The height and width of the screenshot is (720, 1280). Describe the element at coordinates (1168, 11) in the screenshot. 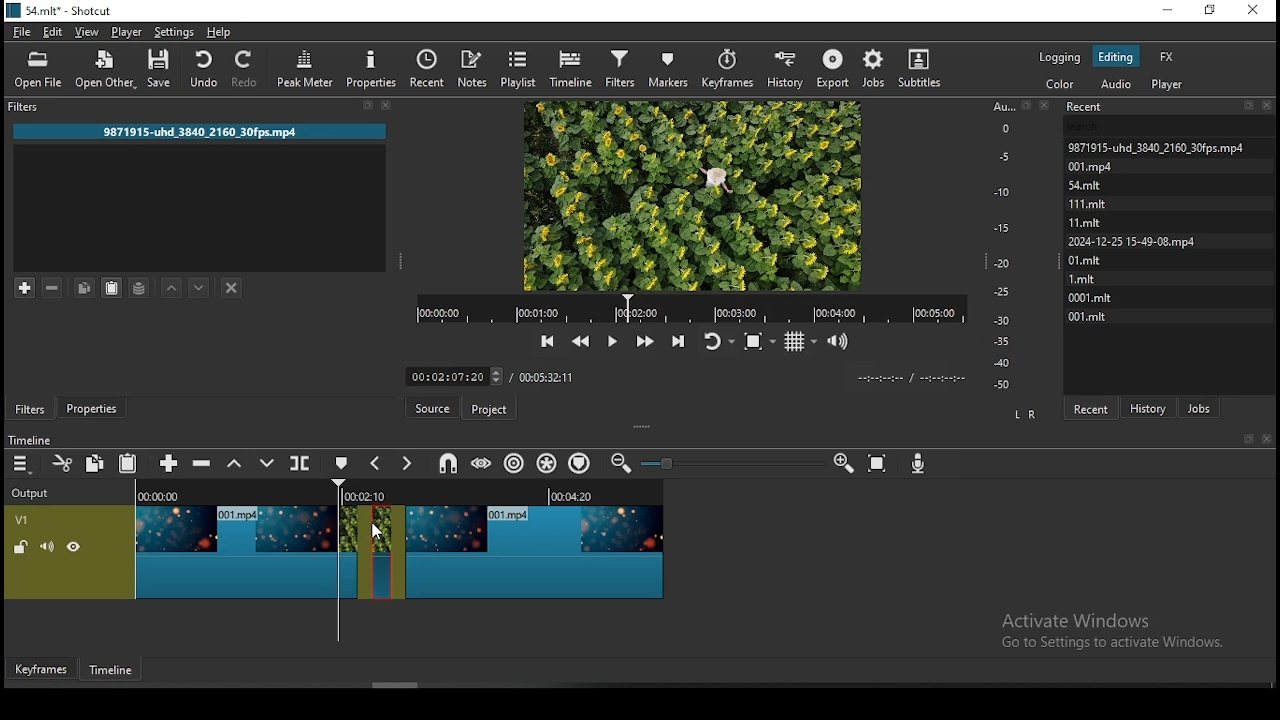

I see `minimize` at that location.